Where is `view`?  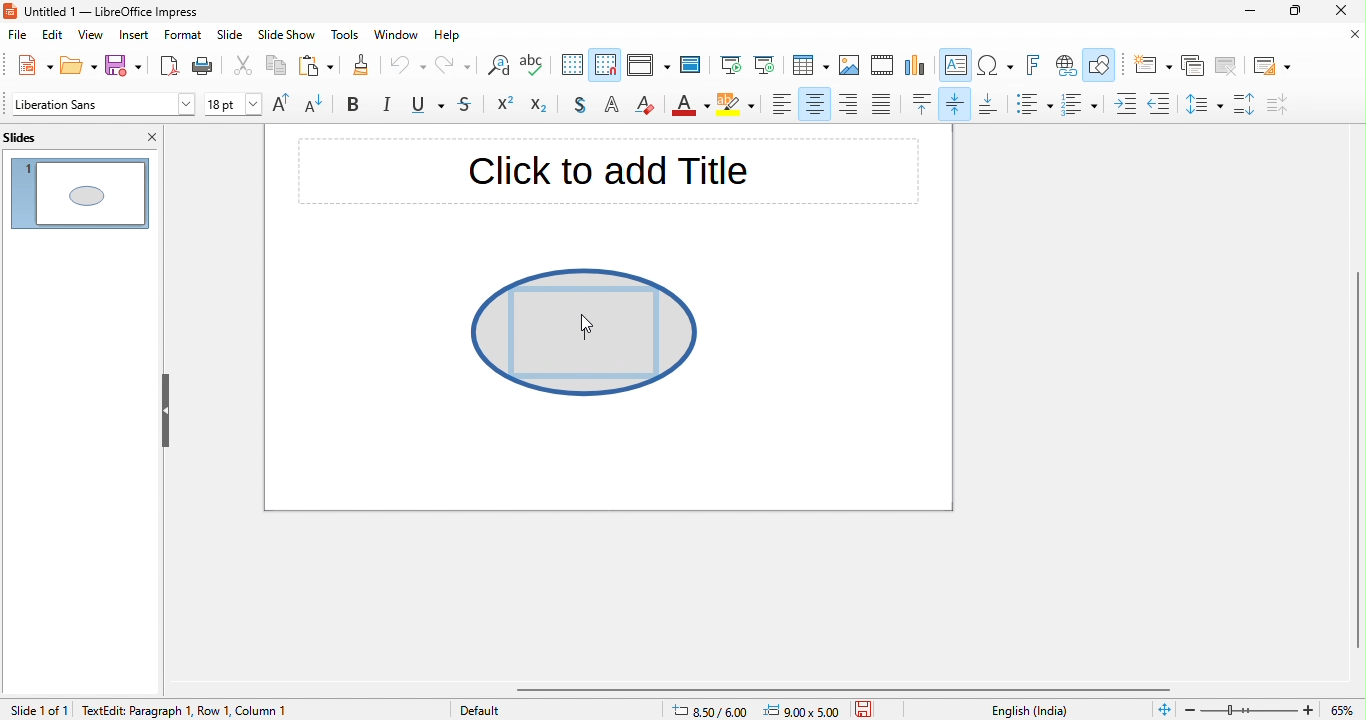 view is located at coordinates (90, 36).